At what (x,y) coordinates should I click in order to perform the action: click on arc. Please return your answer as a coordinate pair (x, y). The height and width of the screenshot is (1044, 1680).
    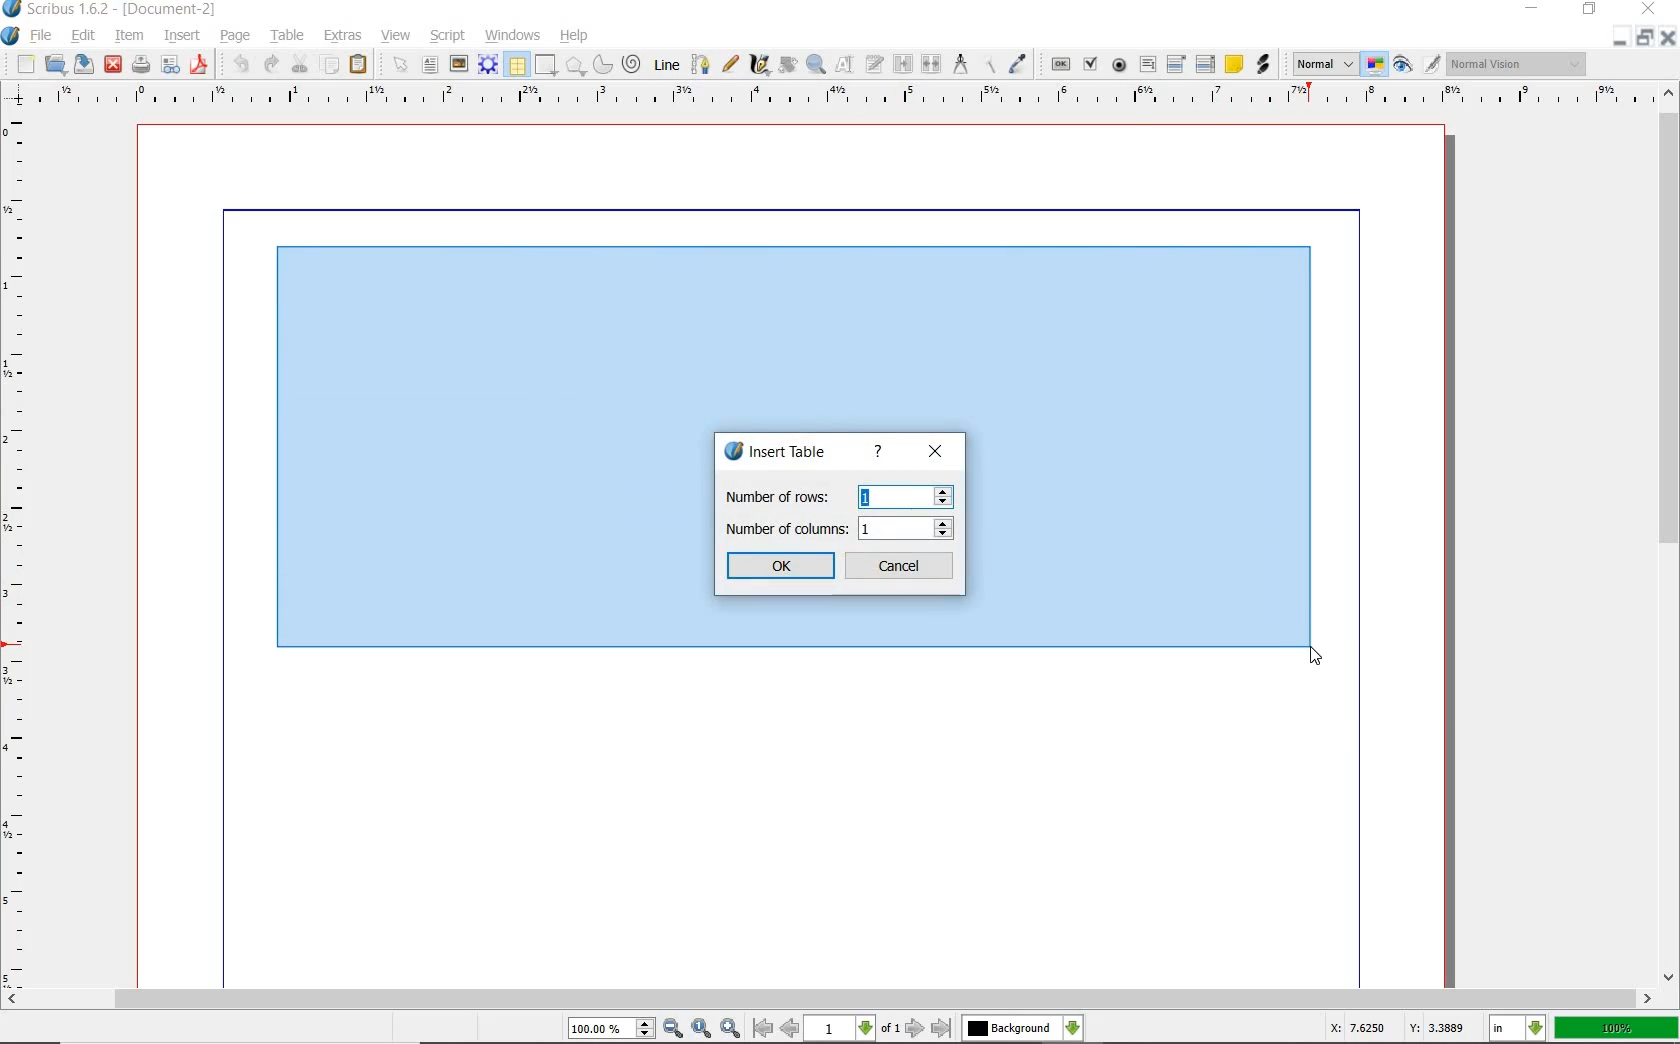
    Looking at the image, I should click on (603, 68).